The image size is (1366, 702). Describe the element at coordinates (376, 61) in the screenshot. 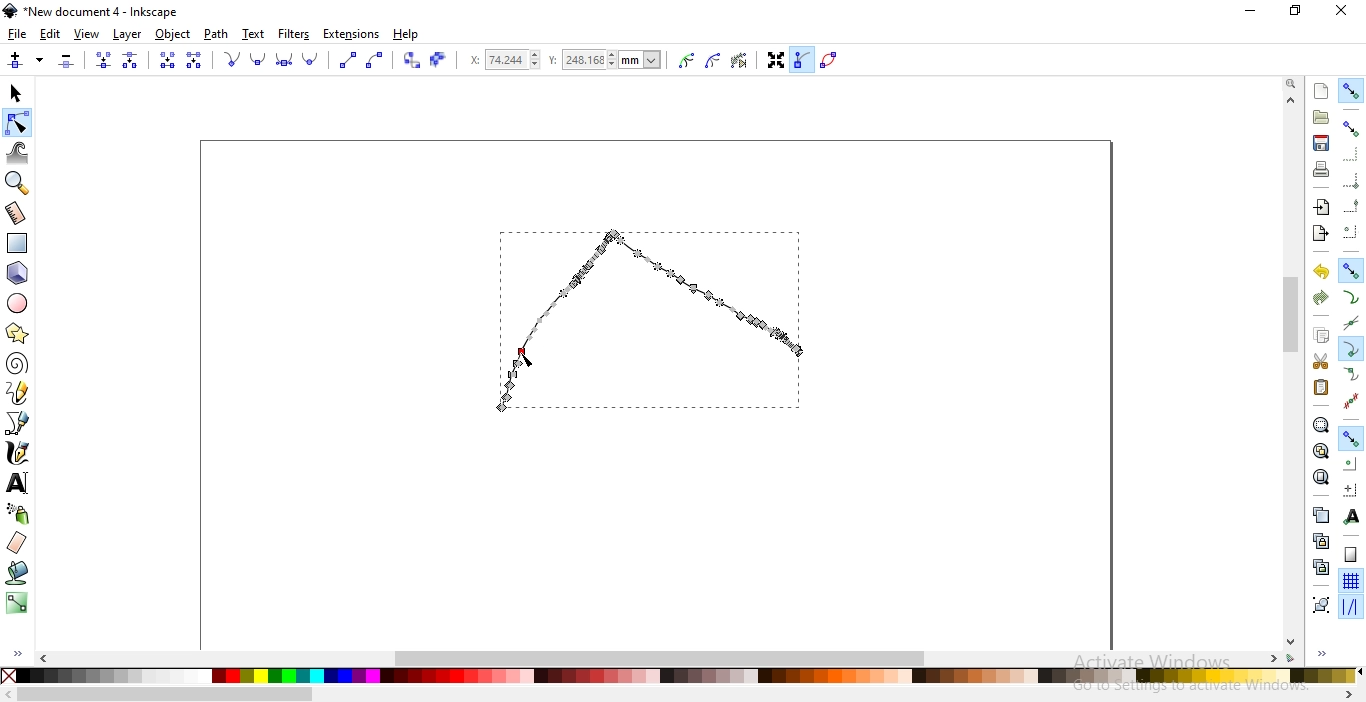

I see `make selected segments curve` at that location.